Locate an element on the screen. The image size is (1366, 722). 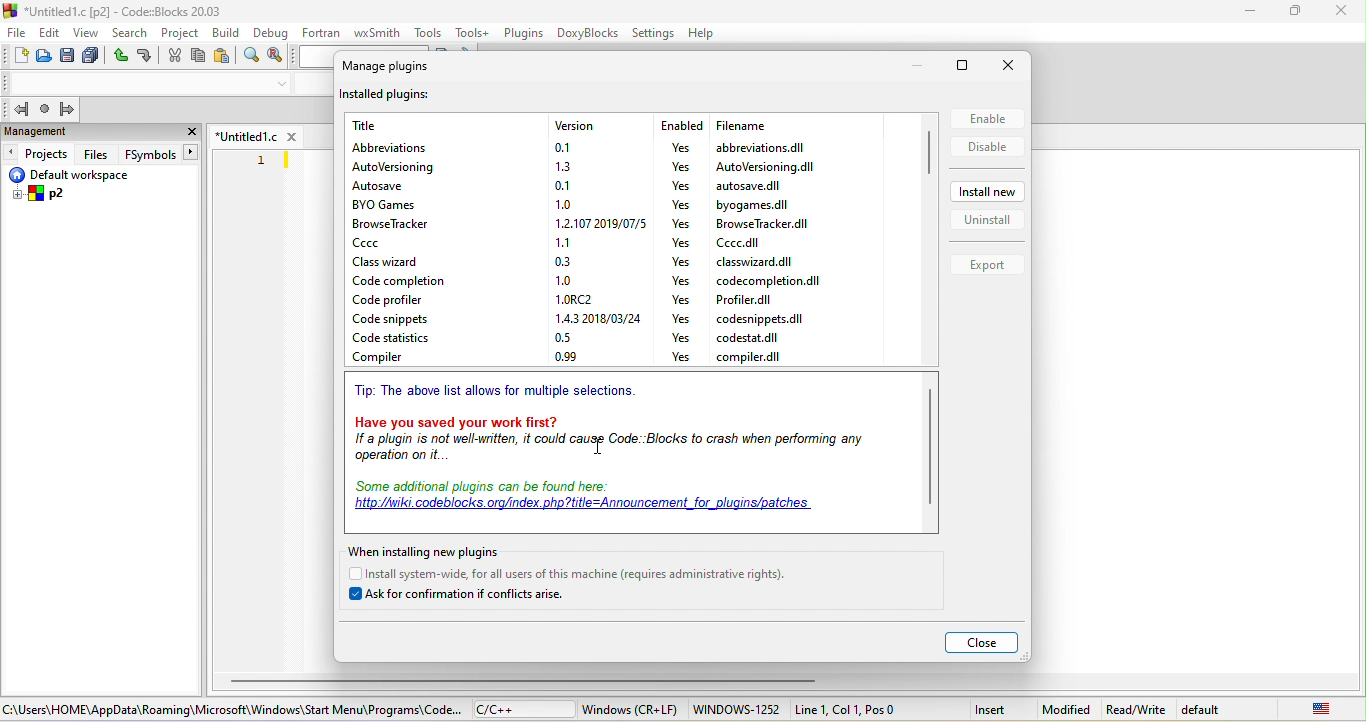
1.0 is located at coordinates (563, 279).